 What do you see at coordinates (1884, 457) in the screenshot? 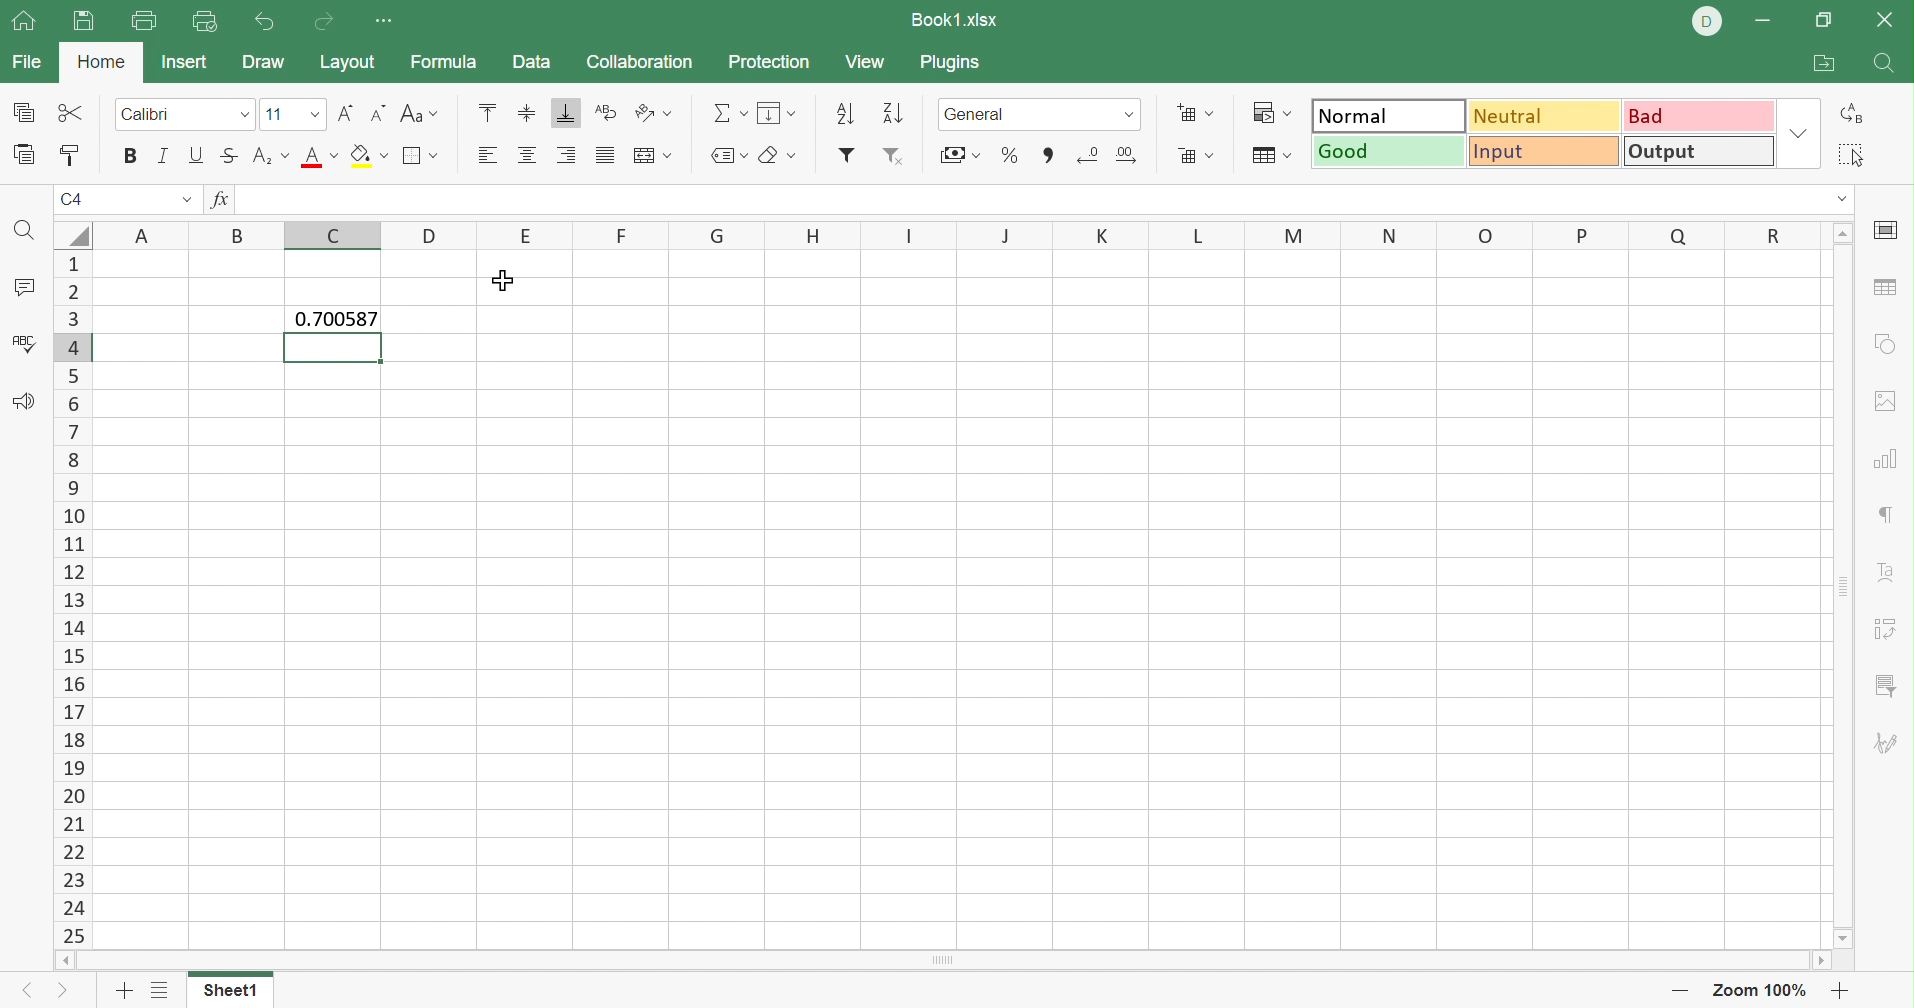
I see `Chart settings` at bounding box center [1884, 457].